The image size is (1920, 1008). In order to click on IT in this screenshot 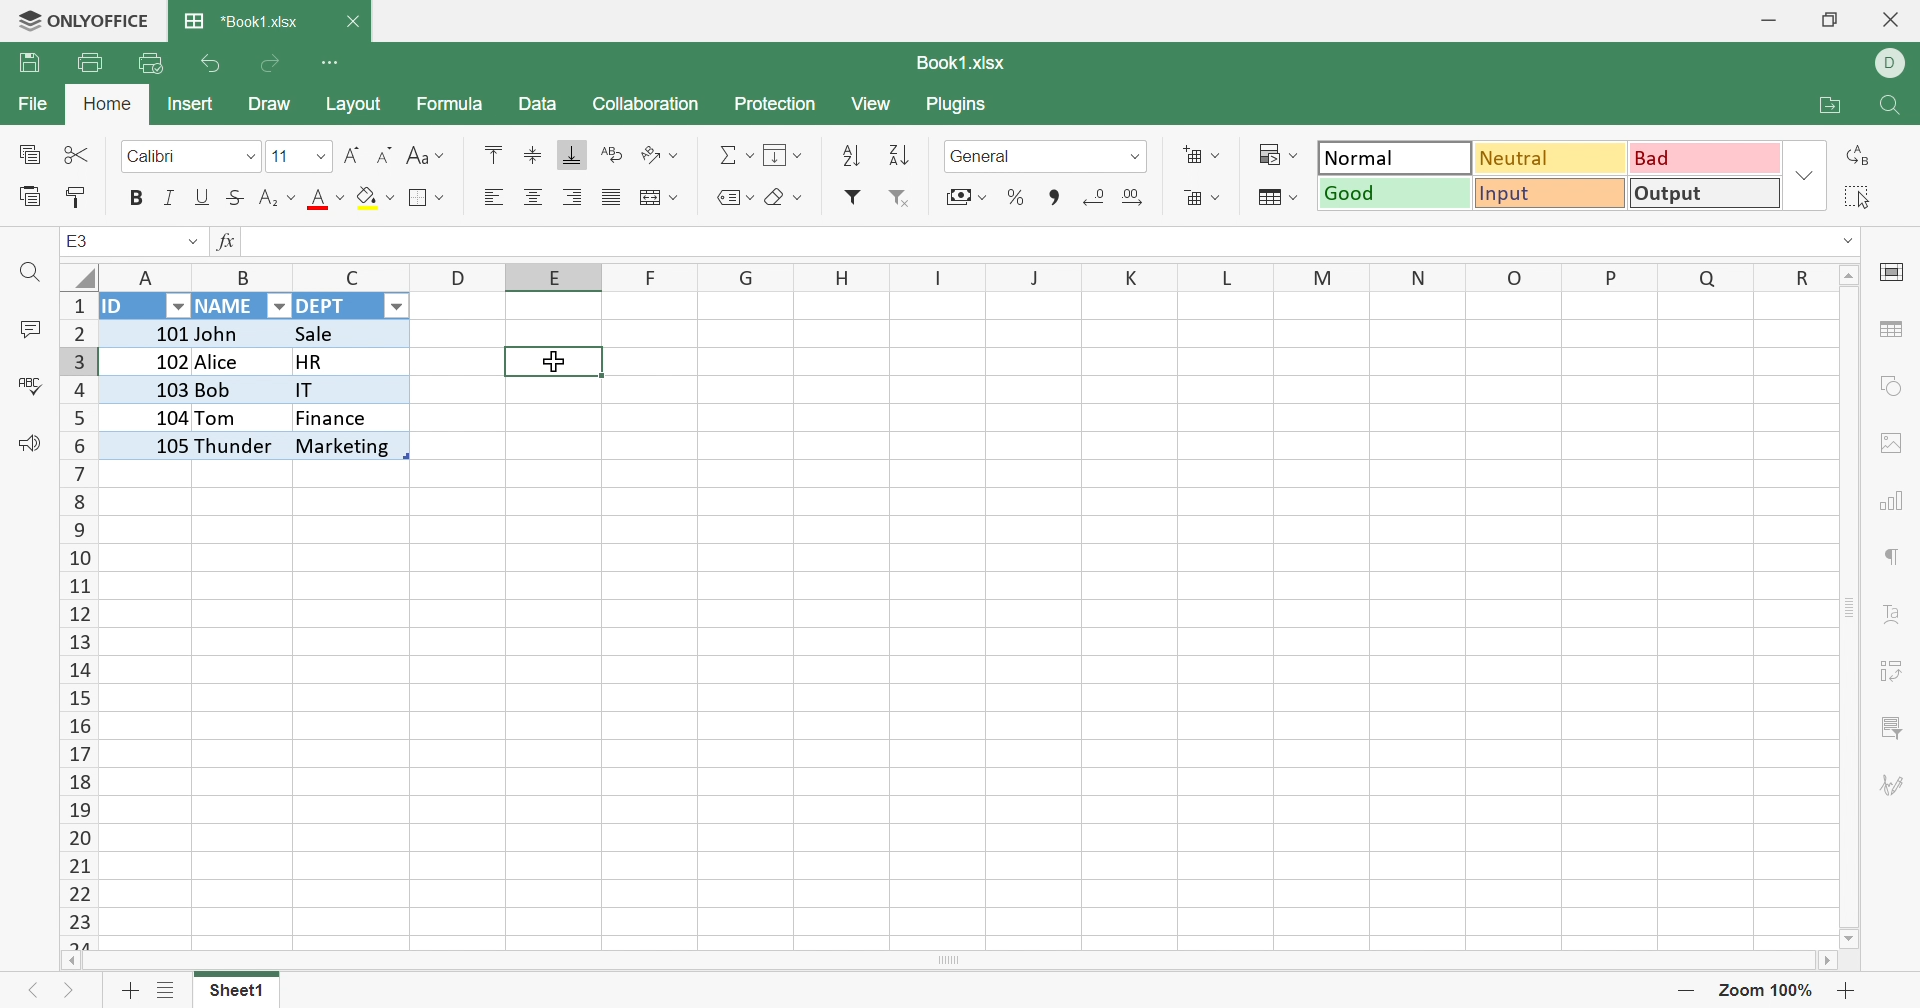, I will do `click(345, 391)`.